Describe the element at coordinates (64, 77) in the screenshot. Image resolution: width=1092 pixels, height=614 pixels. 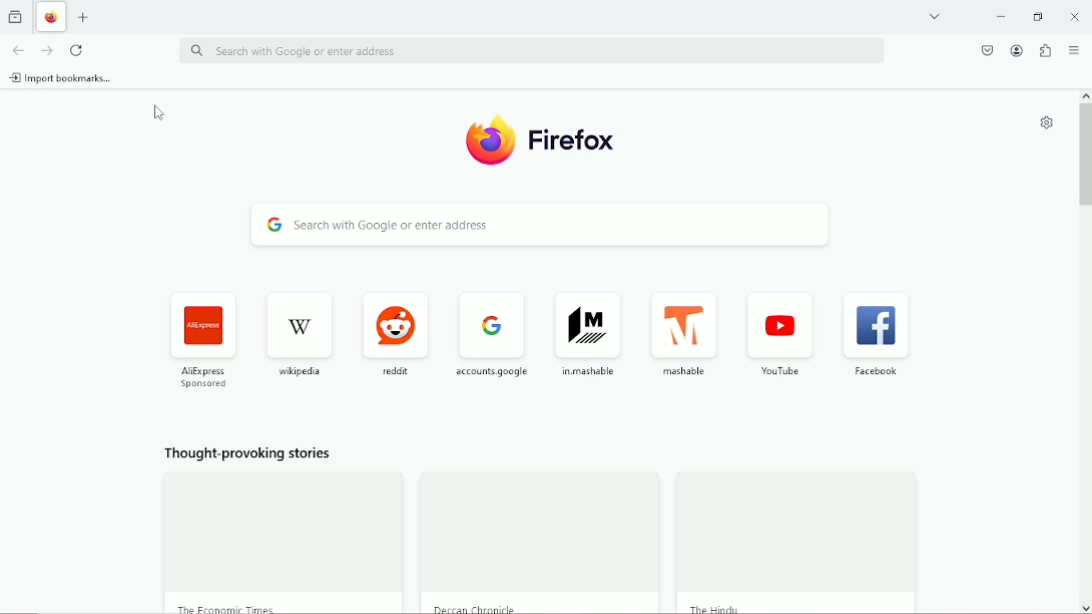
I see `import bookmarks` at that location.